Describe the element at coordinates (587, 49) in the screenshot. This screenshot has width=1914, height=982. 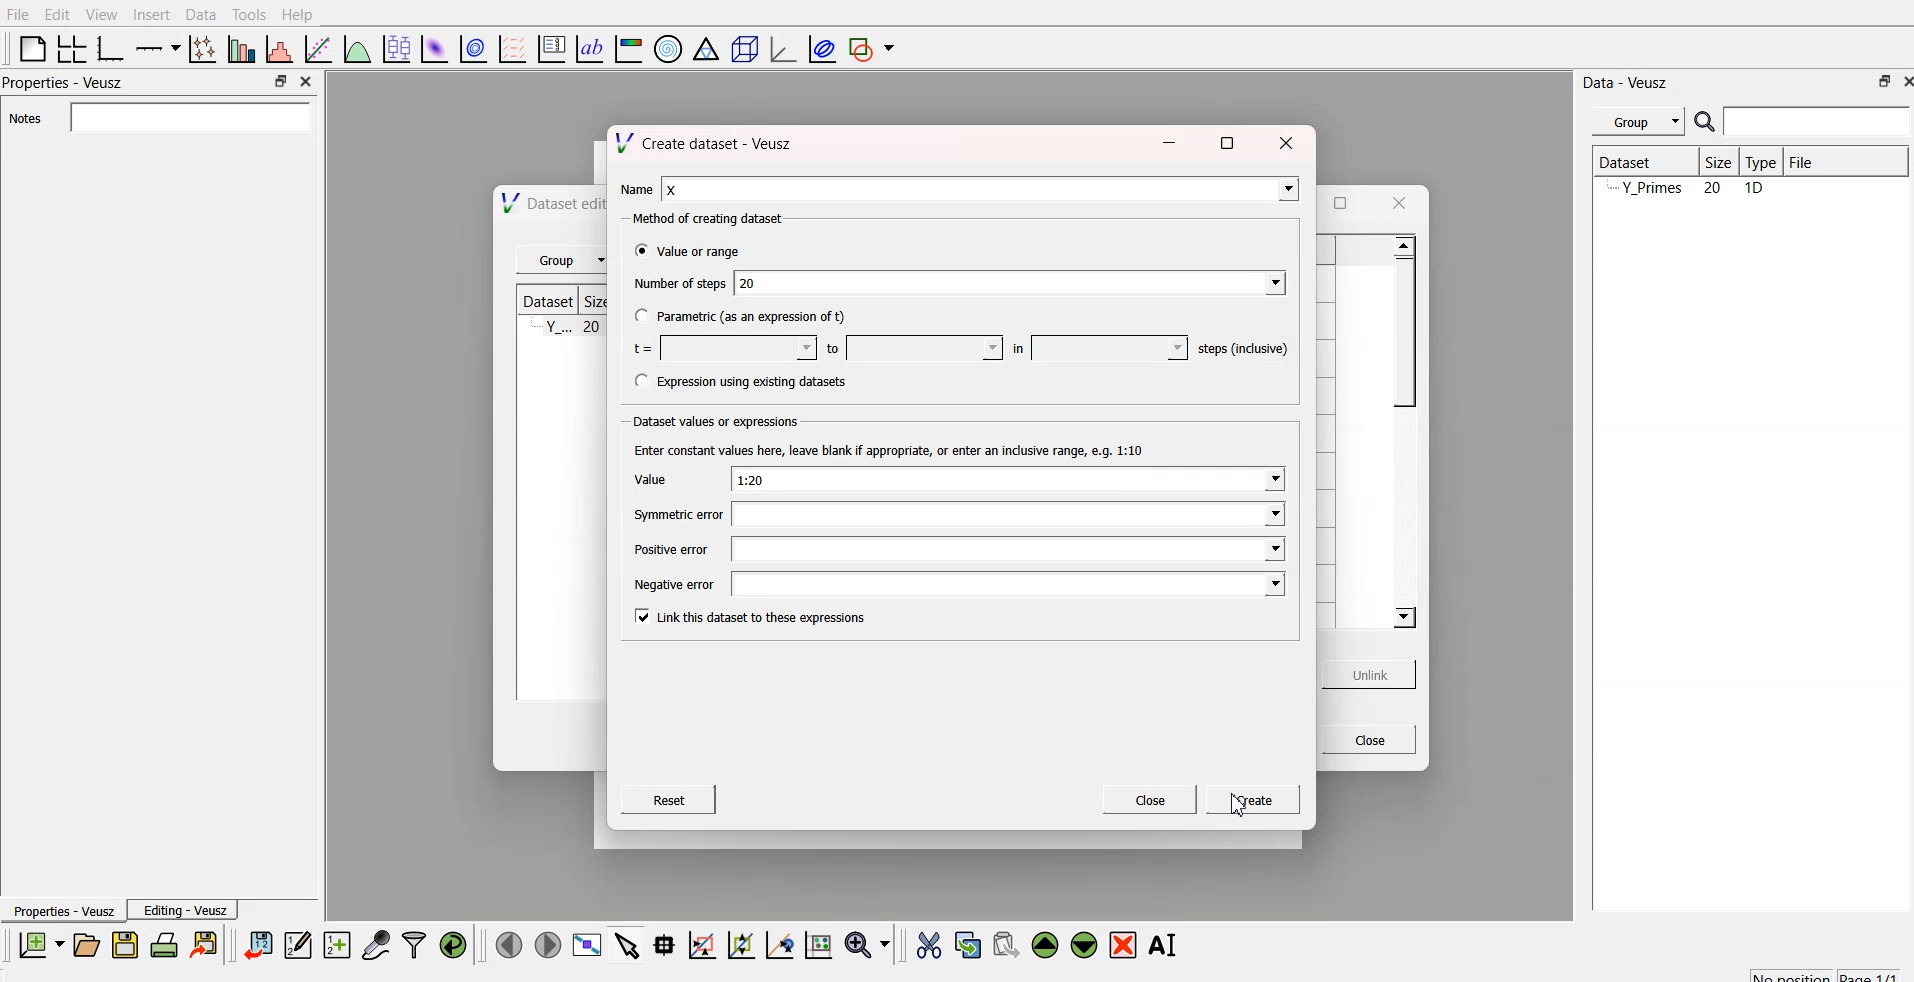
I see `text label` at that location.